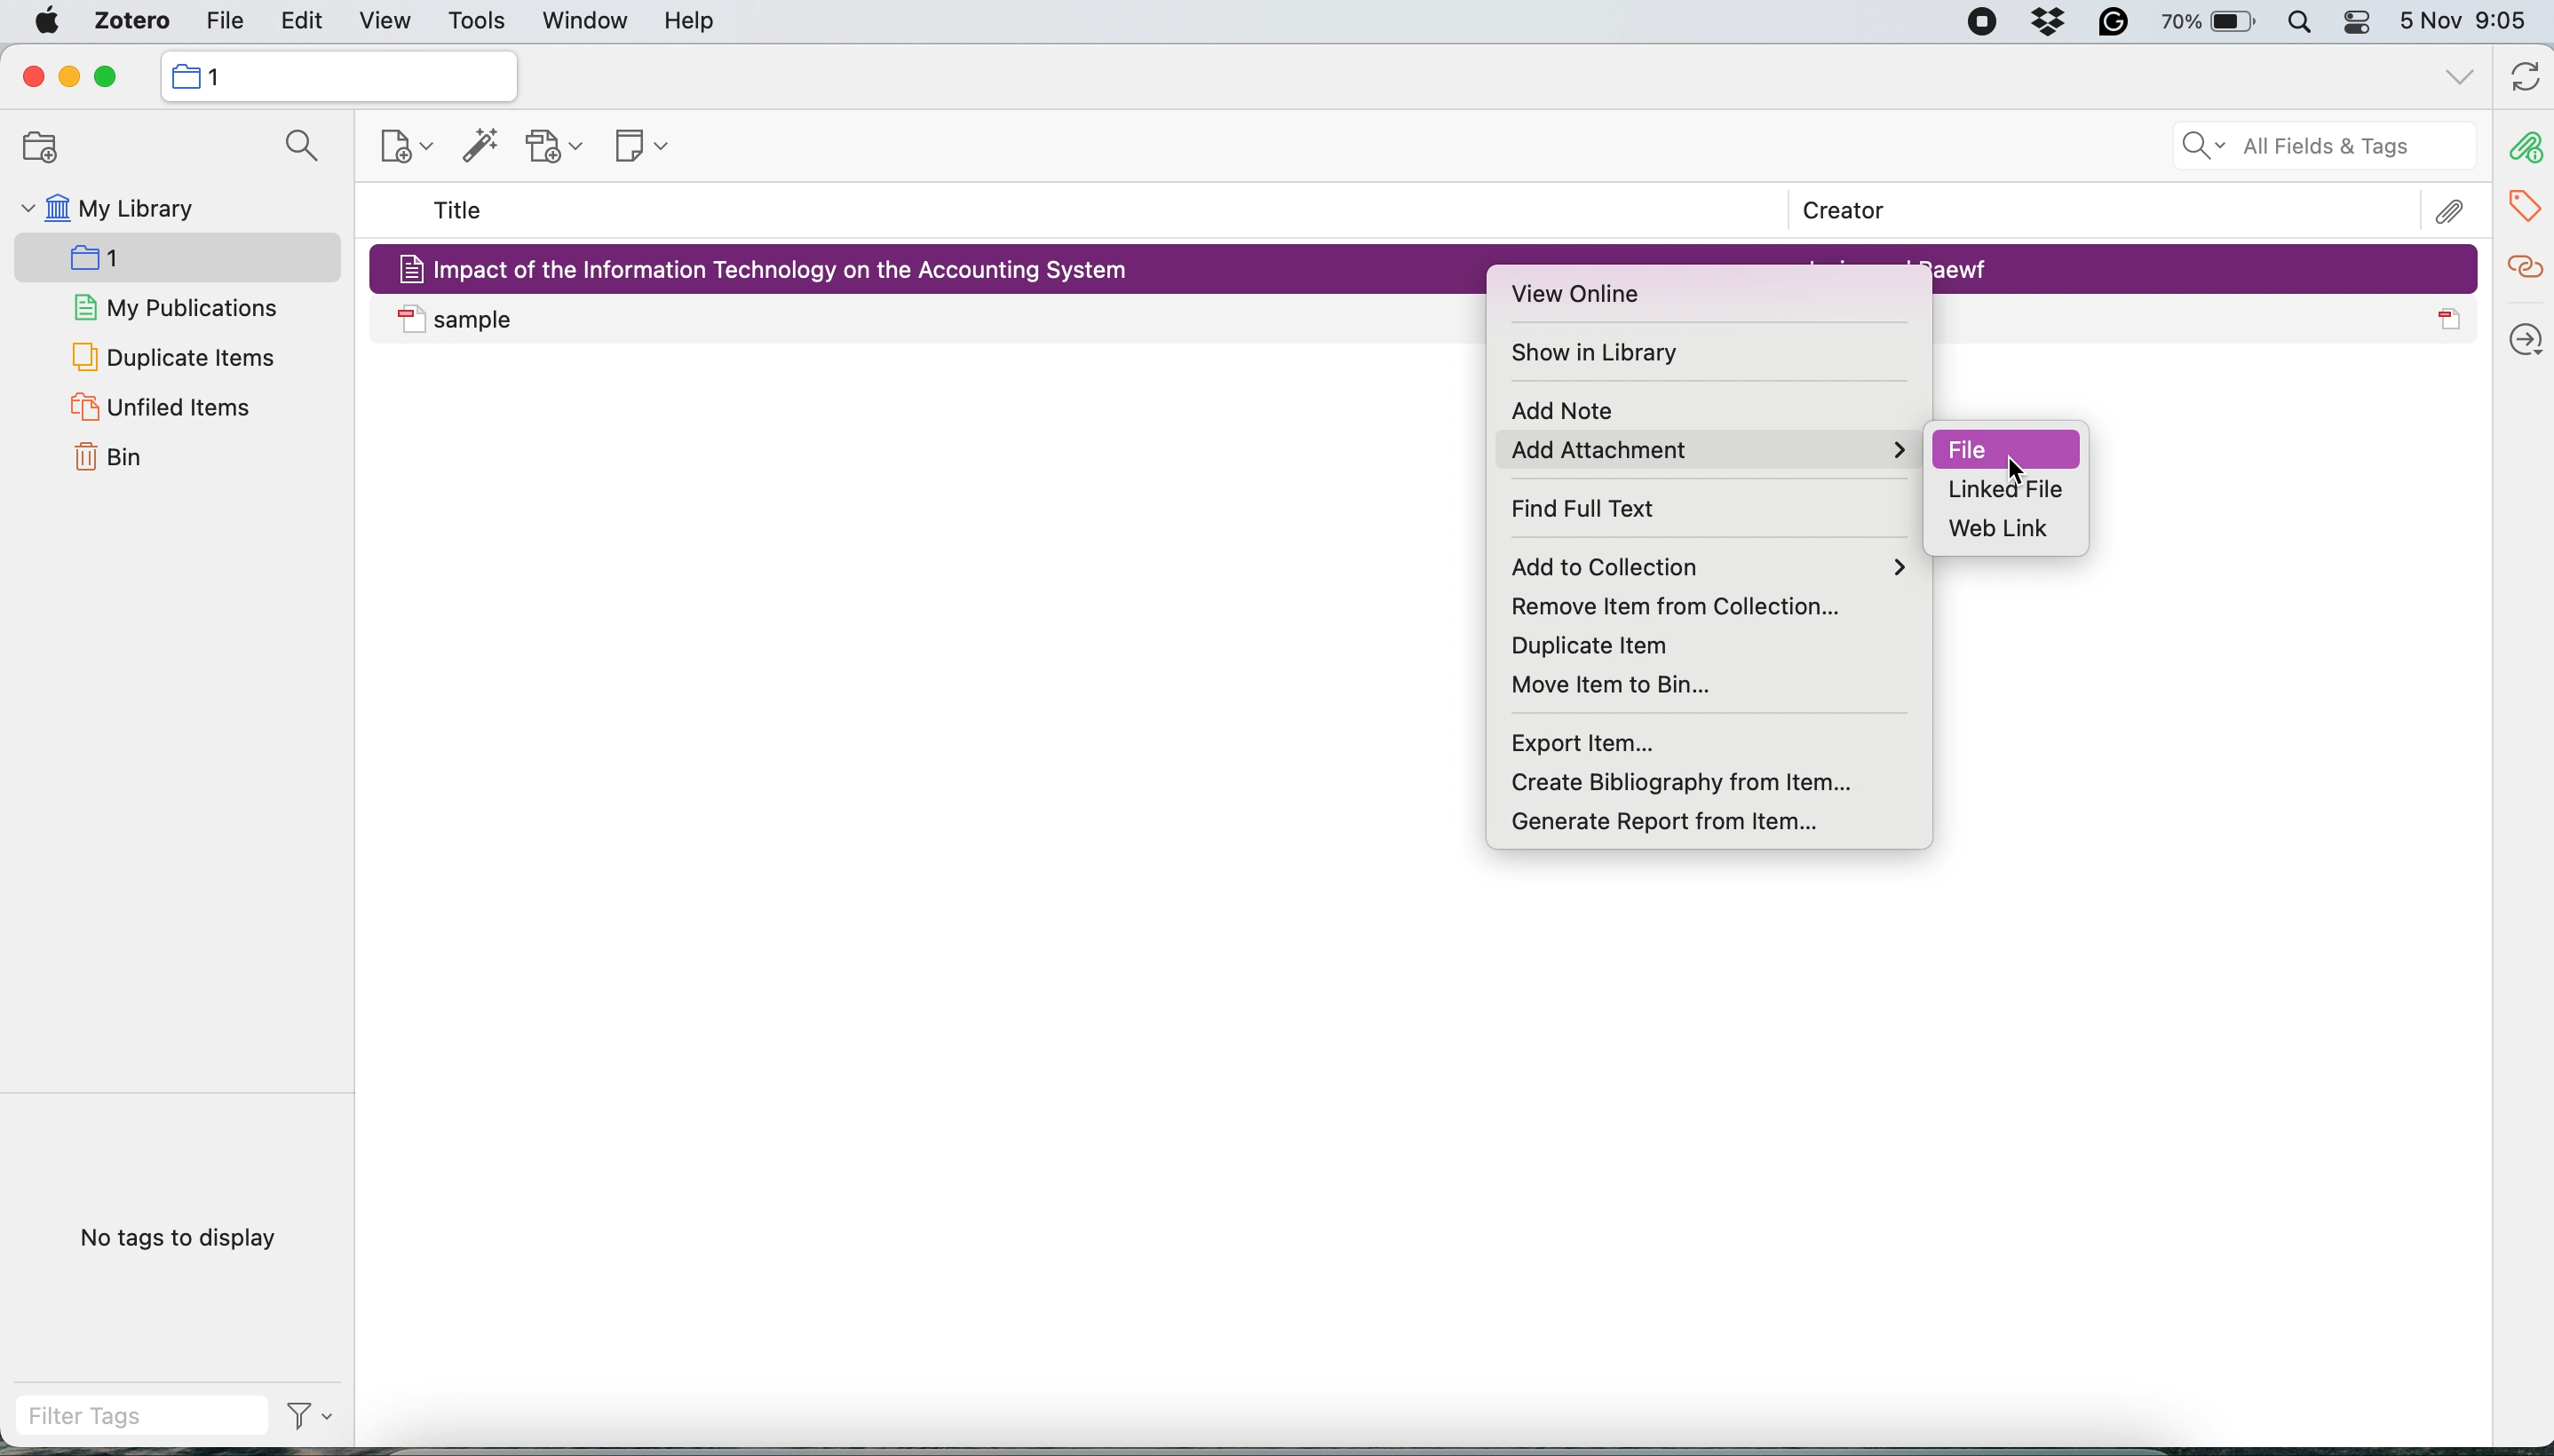 This screenshot has width=2554, height=1456. What do you see at coordinates (582, 23) in the screenshot?
I see `window` at bounding box center [582, 23].